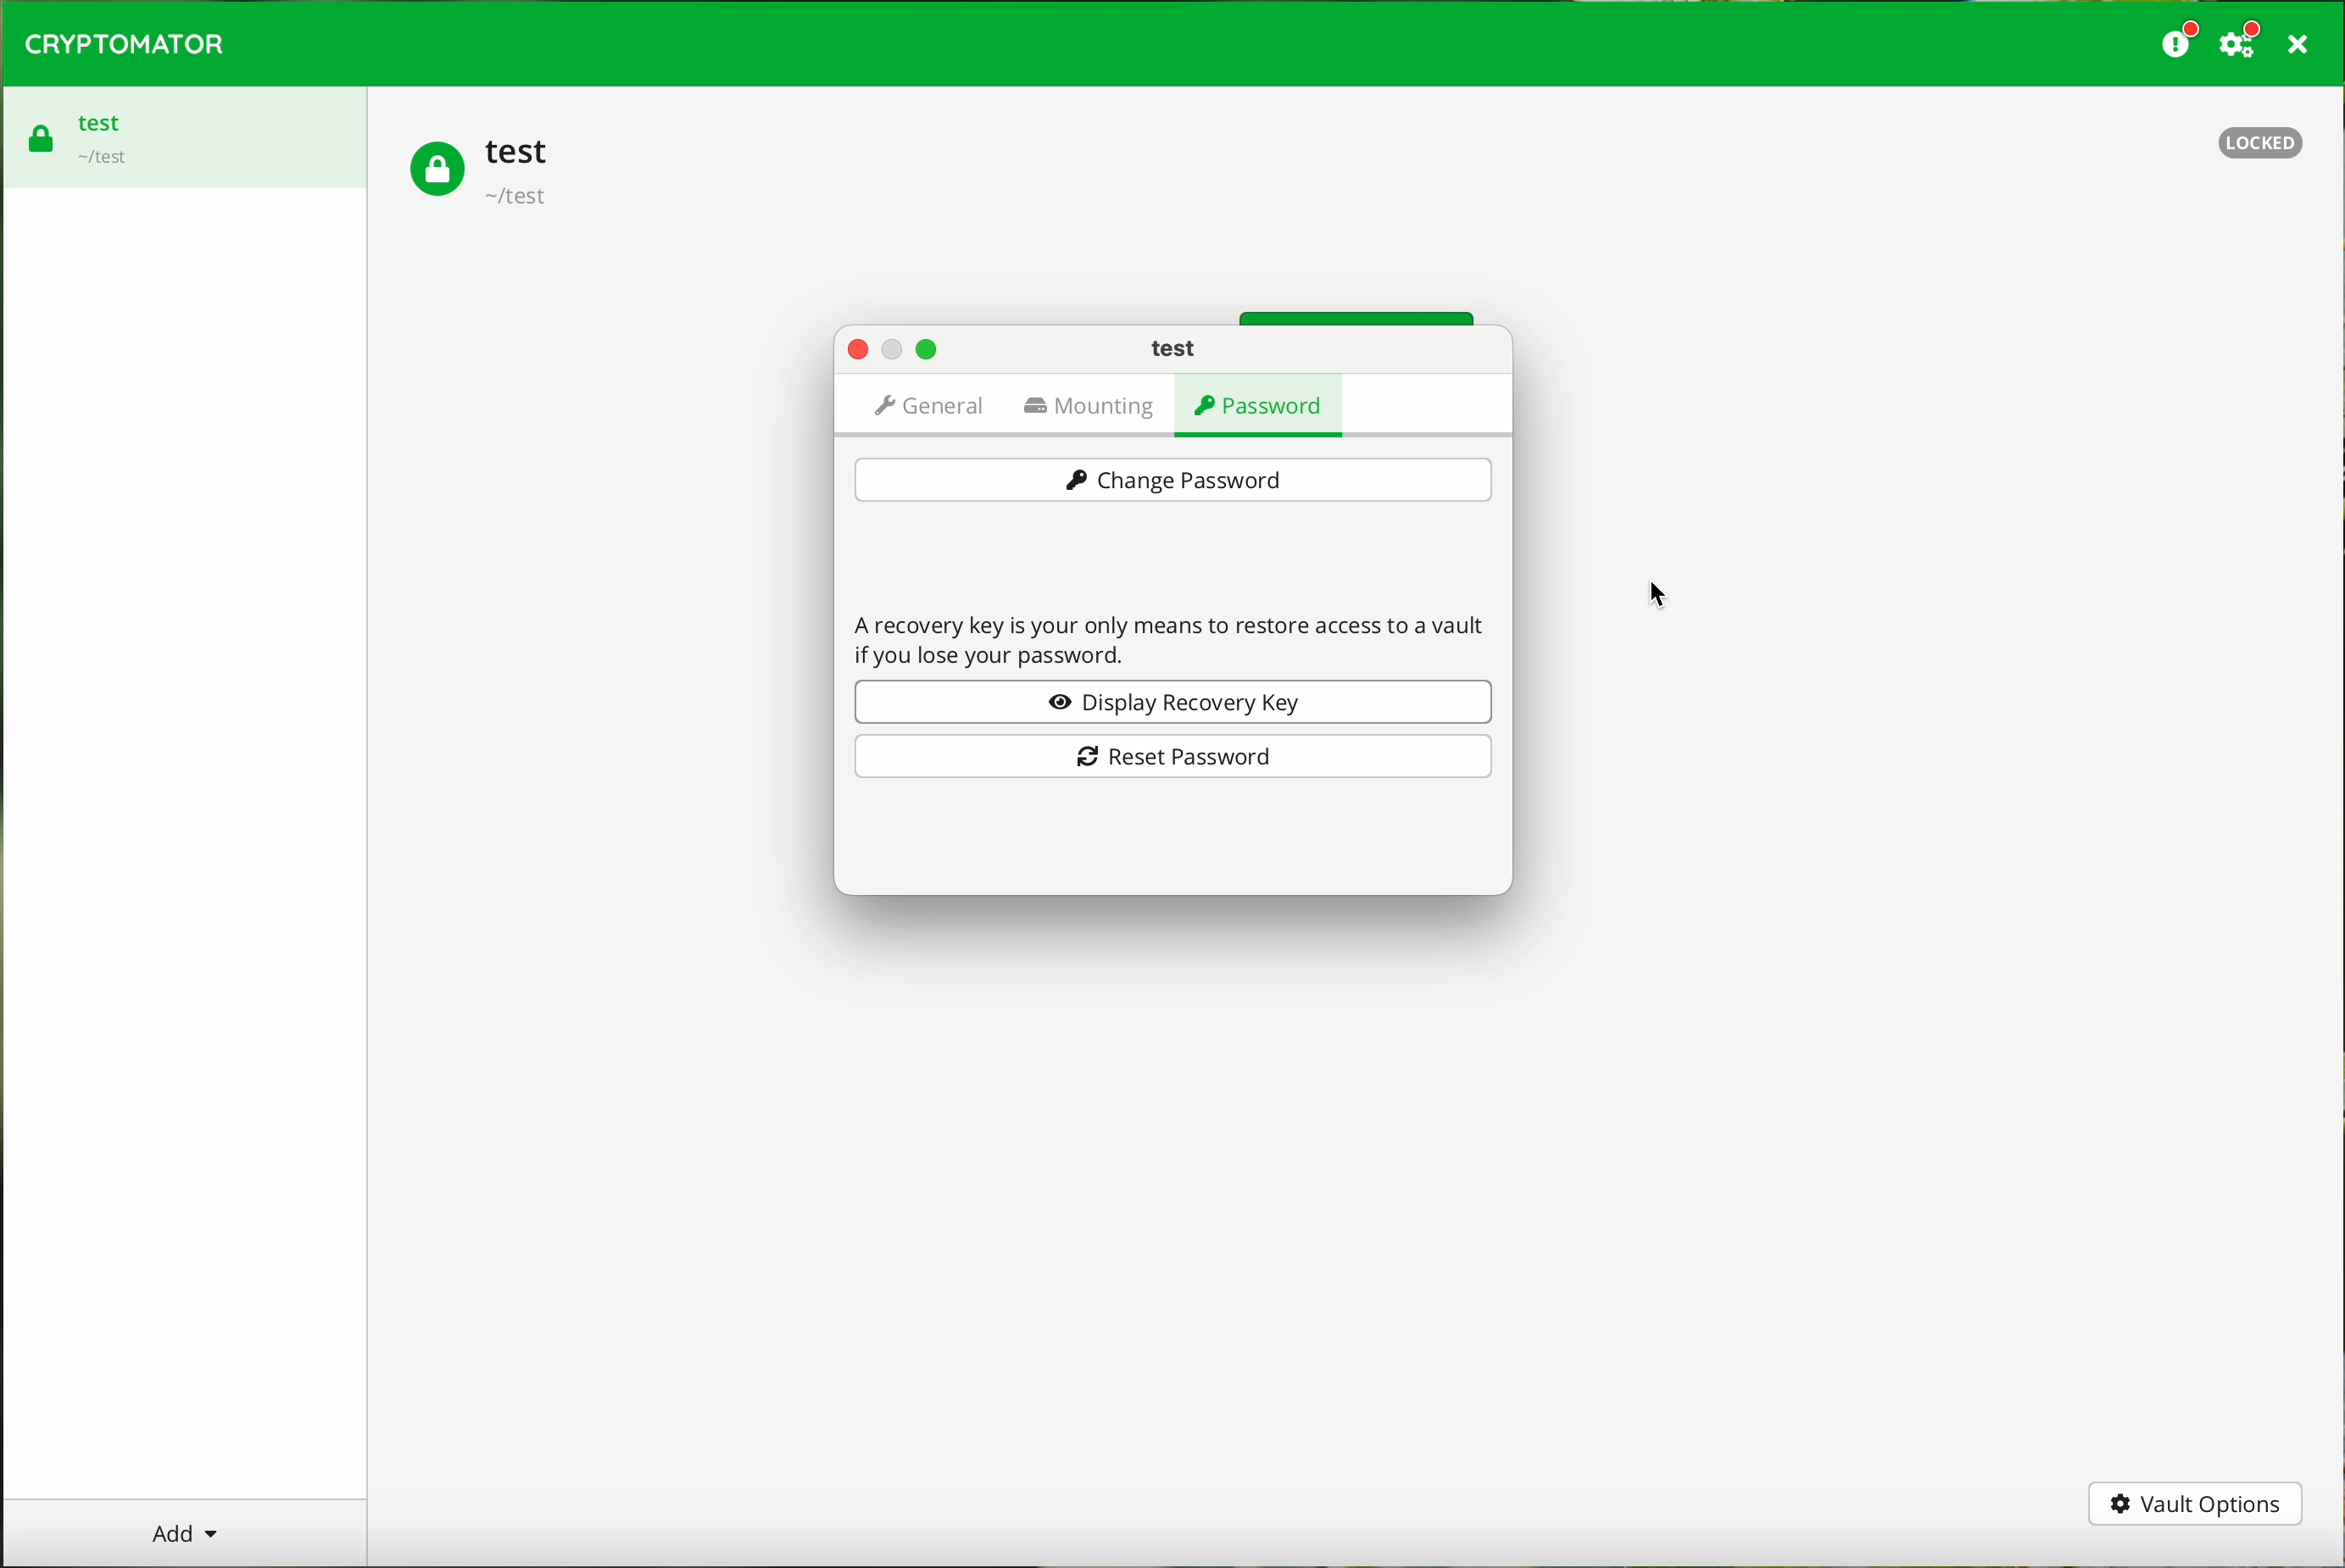 This screenshot has height=1568, width=2345. Describe the element at coordinates (180, 1532) in the screenshot. I see `add` at that location.